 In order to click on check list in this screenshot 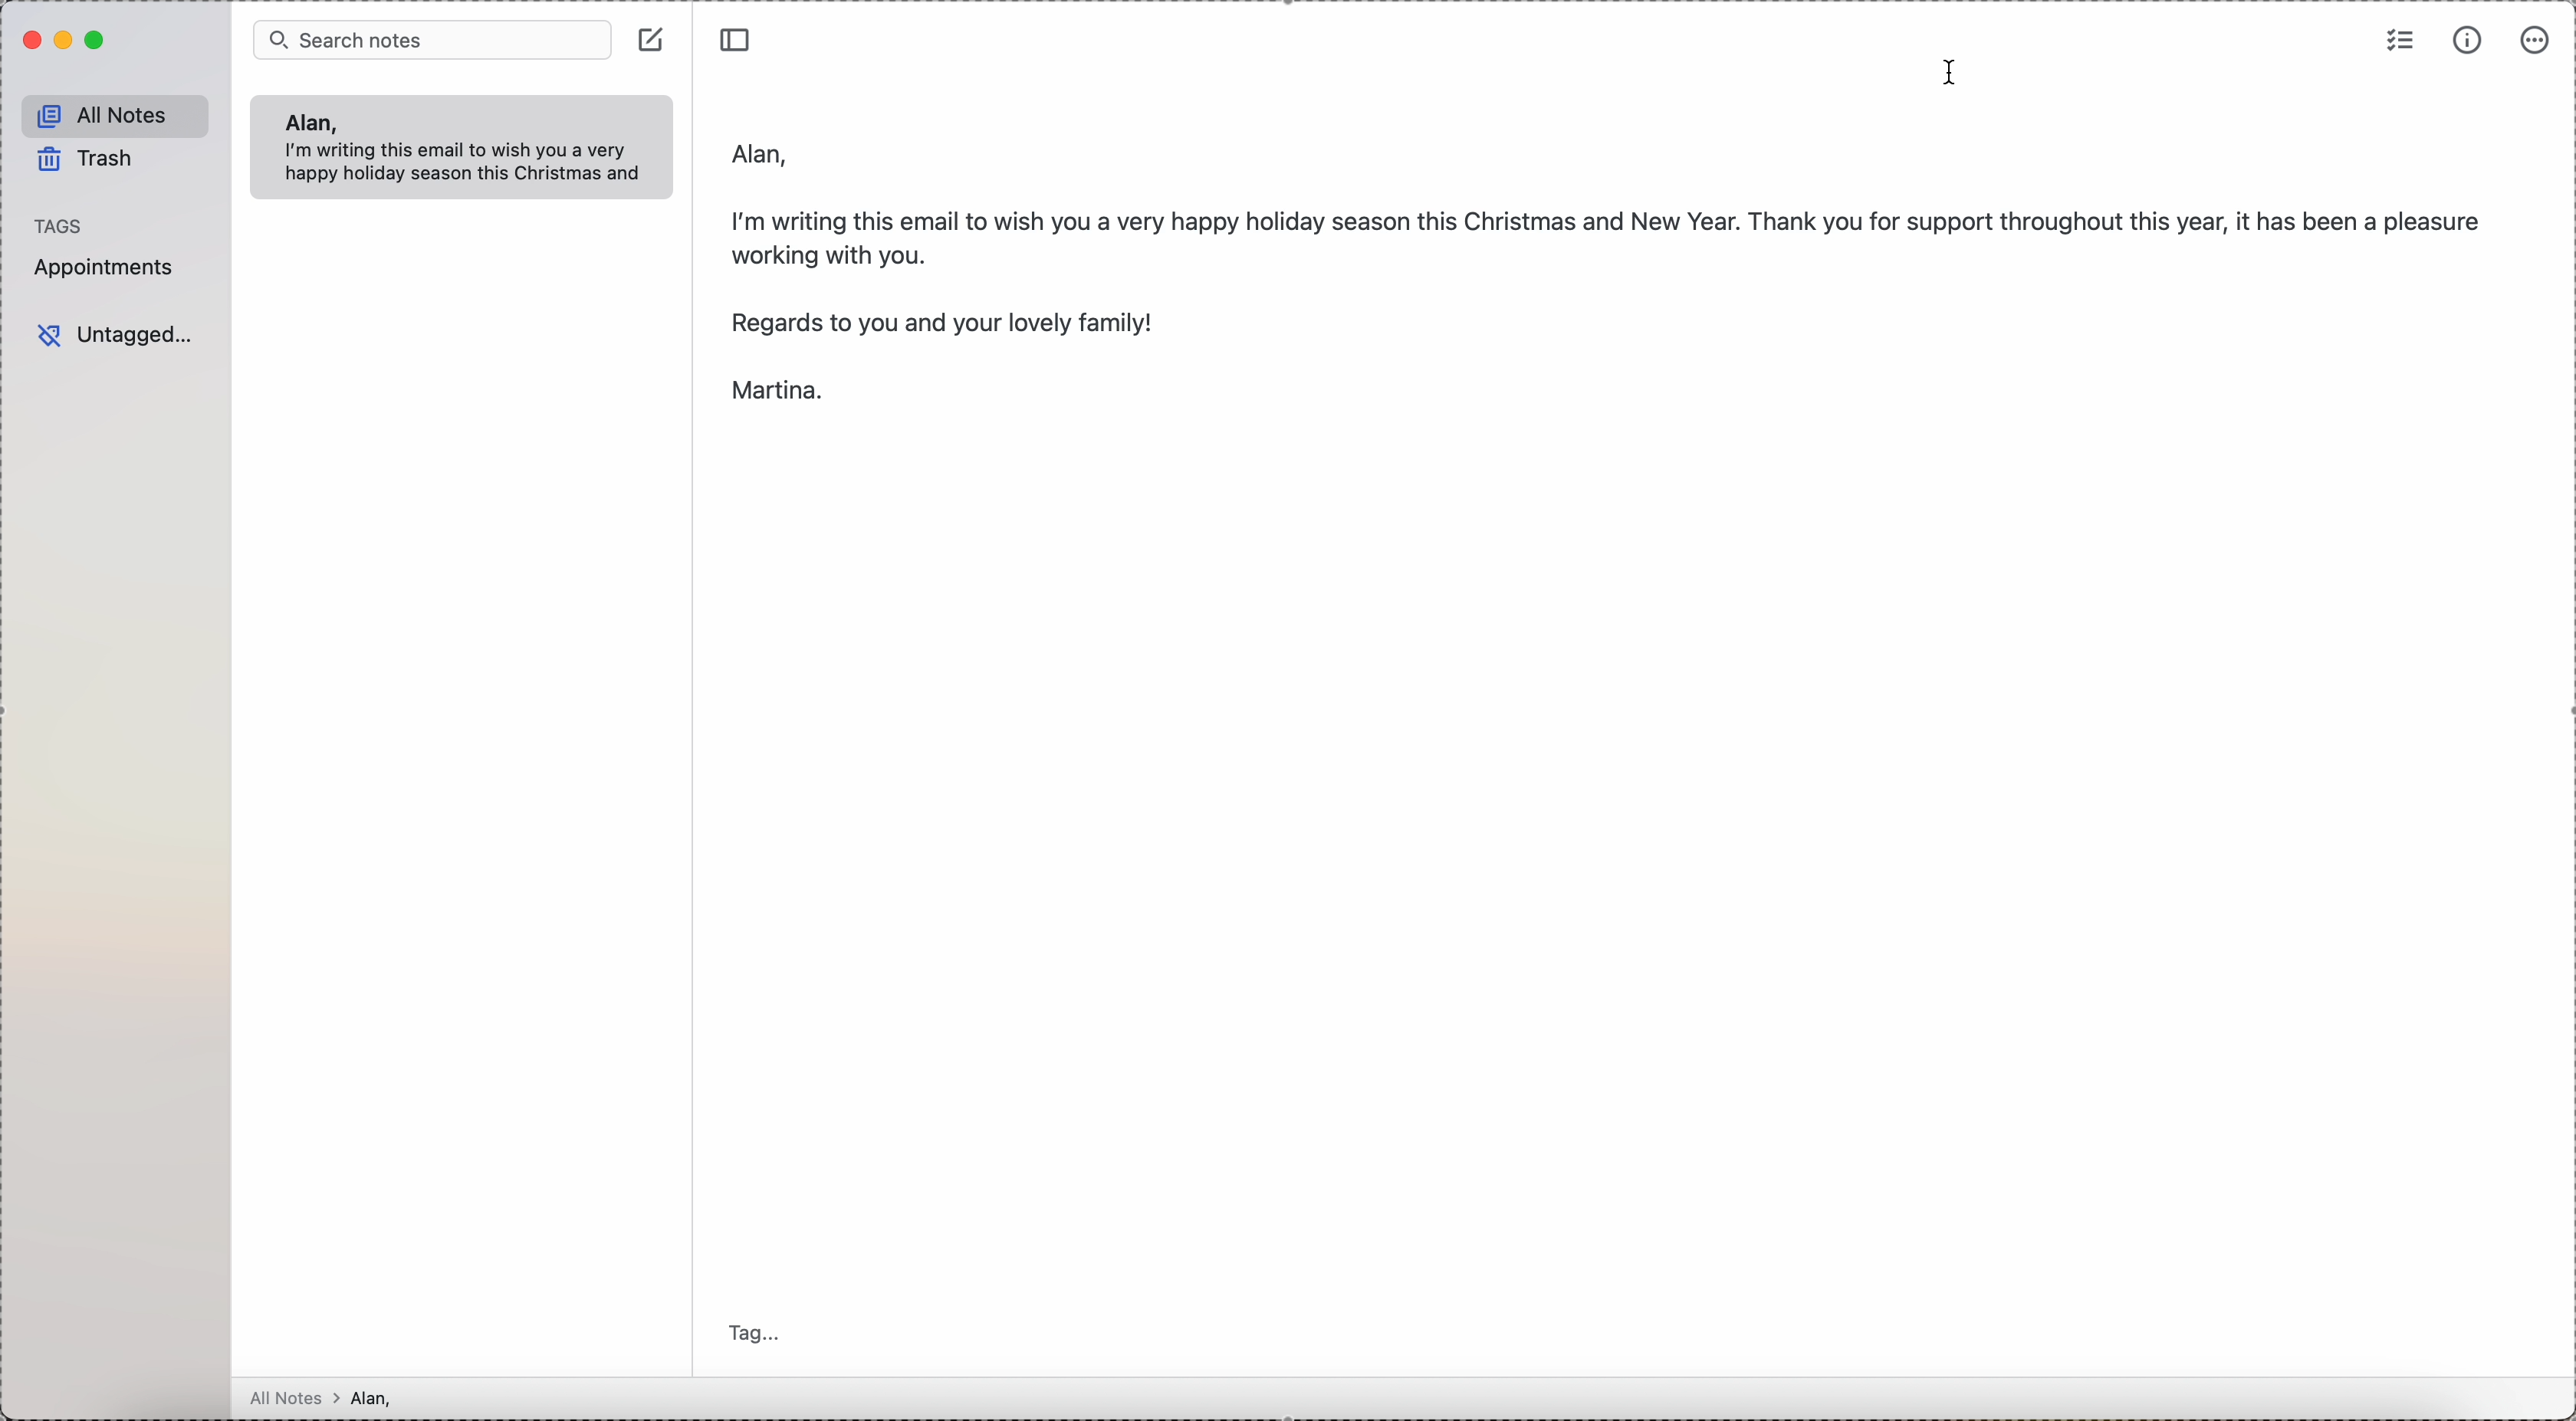, I will do `click(2401, 38)`.